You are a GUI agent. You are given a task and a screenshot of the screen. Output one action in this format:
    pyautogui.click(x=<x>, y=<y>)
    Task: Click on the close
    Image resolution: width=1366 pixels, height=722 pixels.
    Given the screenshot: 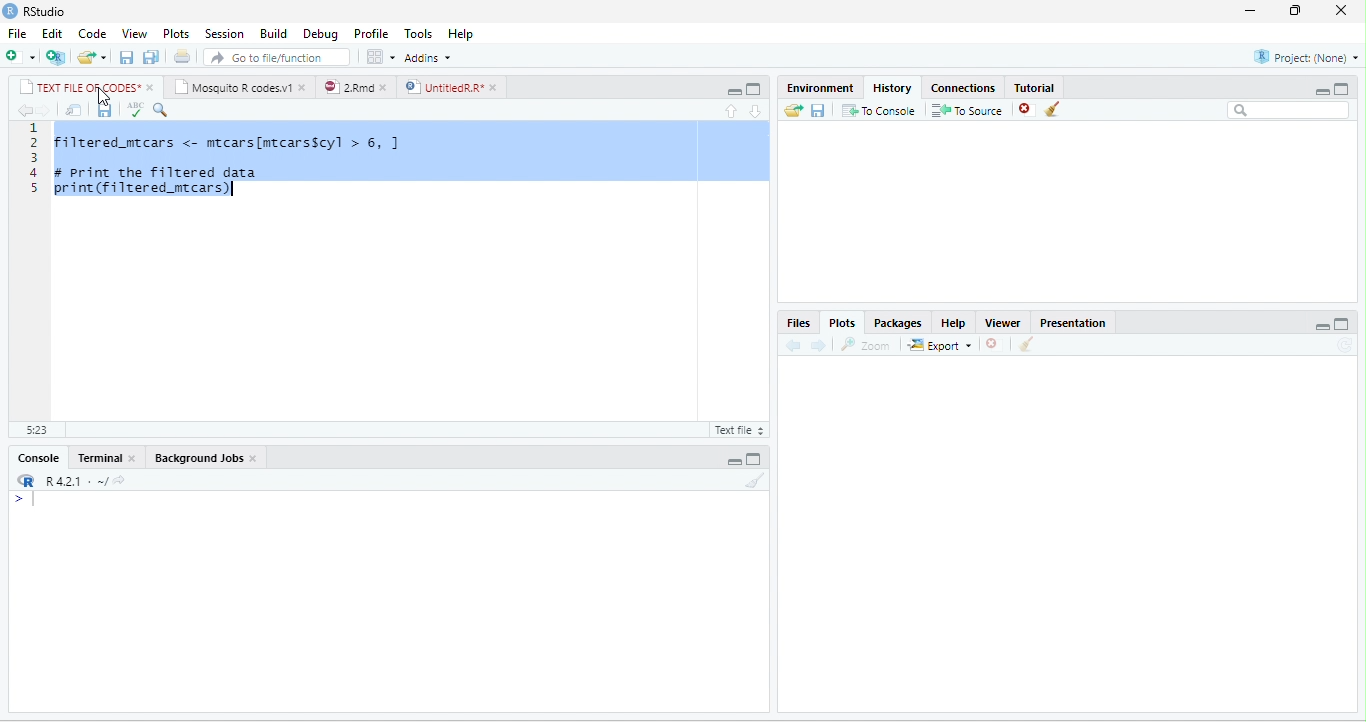 What is the action you would take?
    pyautogui.click(x=254, y=459)
    